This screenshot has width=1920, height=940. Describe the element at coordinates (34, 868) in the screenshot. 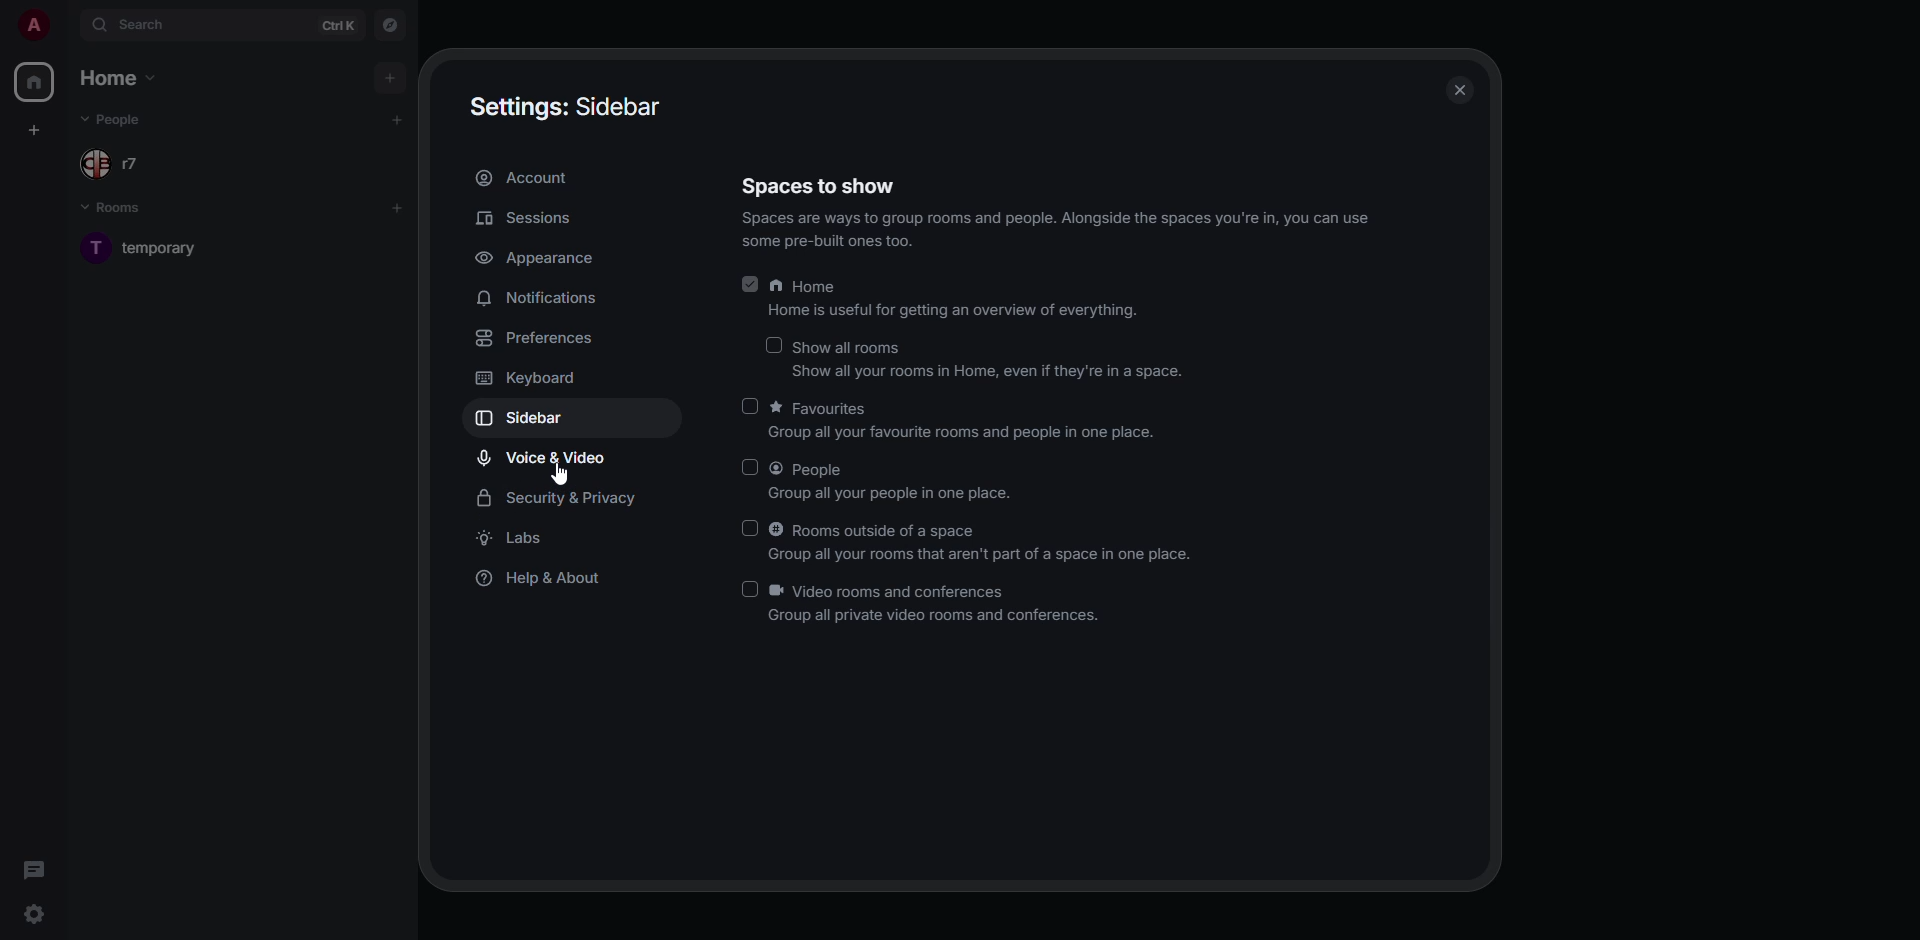

I see `threads` at that location.